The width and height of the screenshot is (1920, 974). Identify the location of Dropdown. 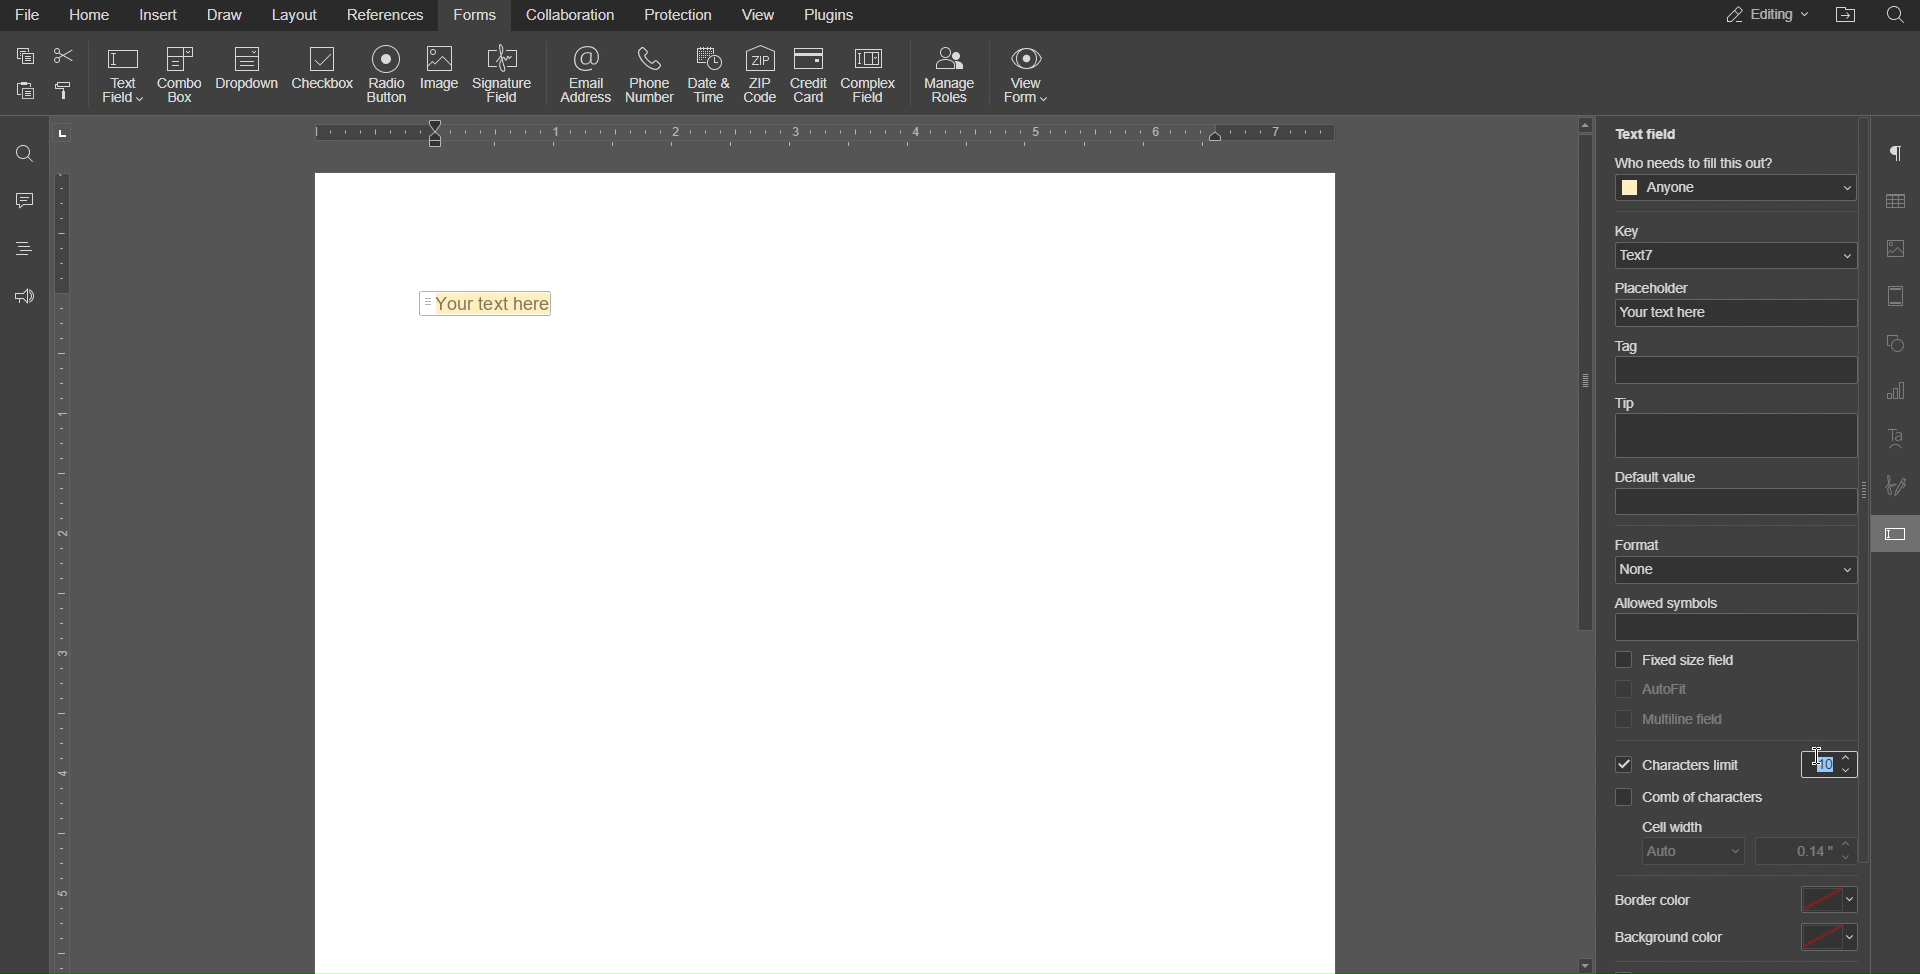
(244, 72).